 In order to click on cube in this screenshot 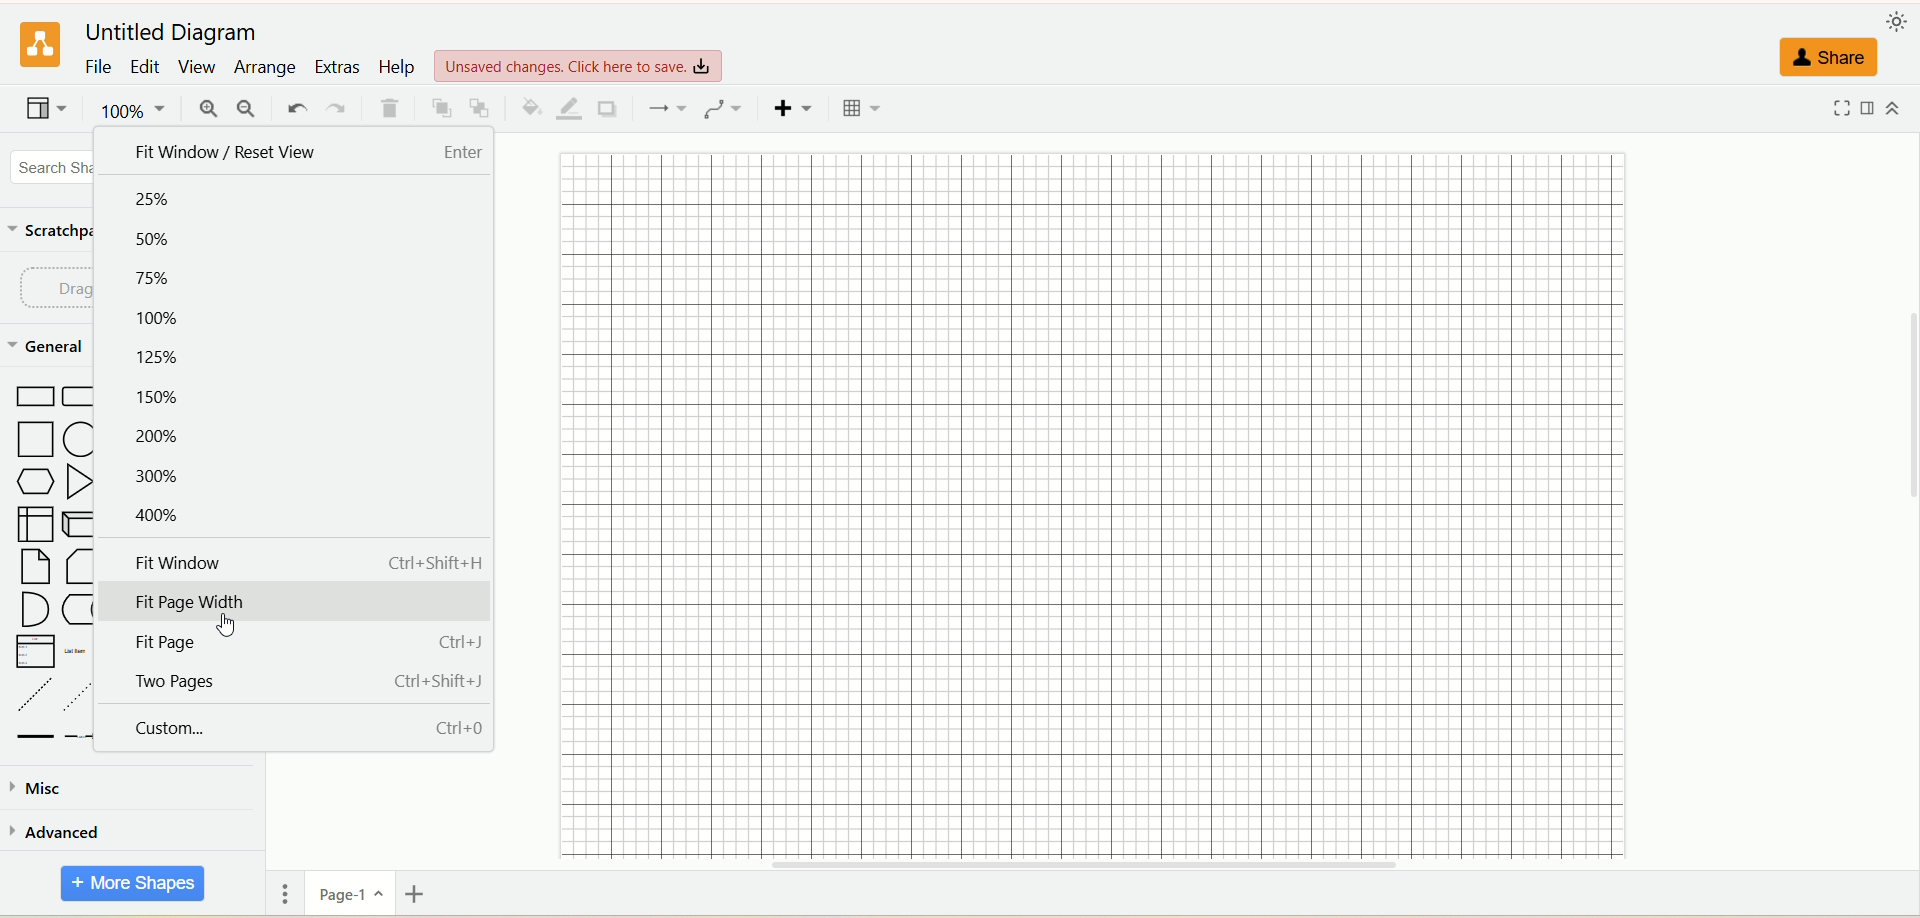, I will do `click(79, 522)`.